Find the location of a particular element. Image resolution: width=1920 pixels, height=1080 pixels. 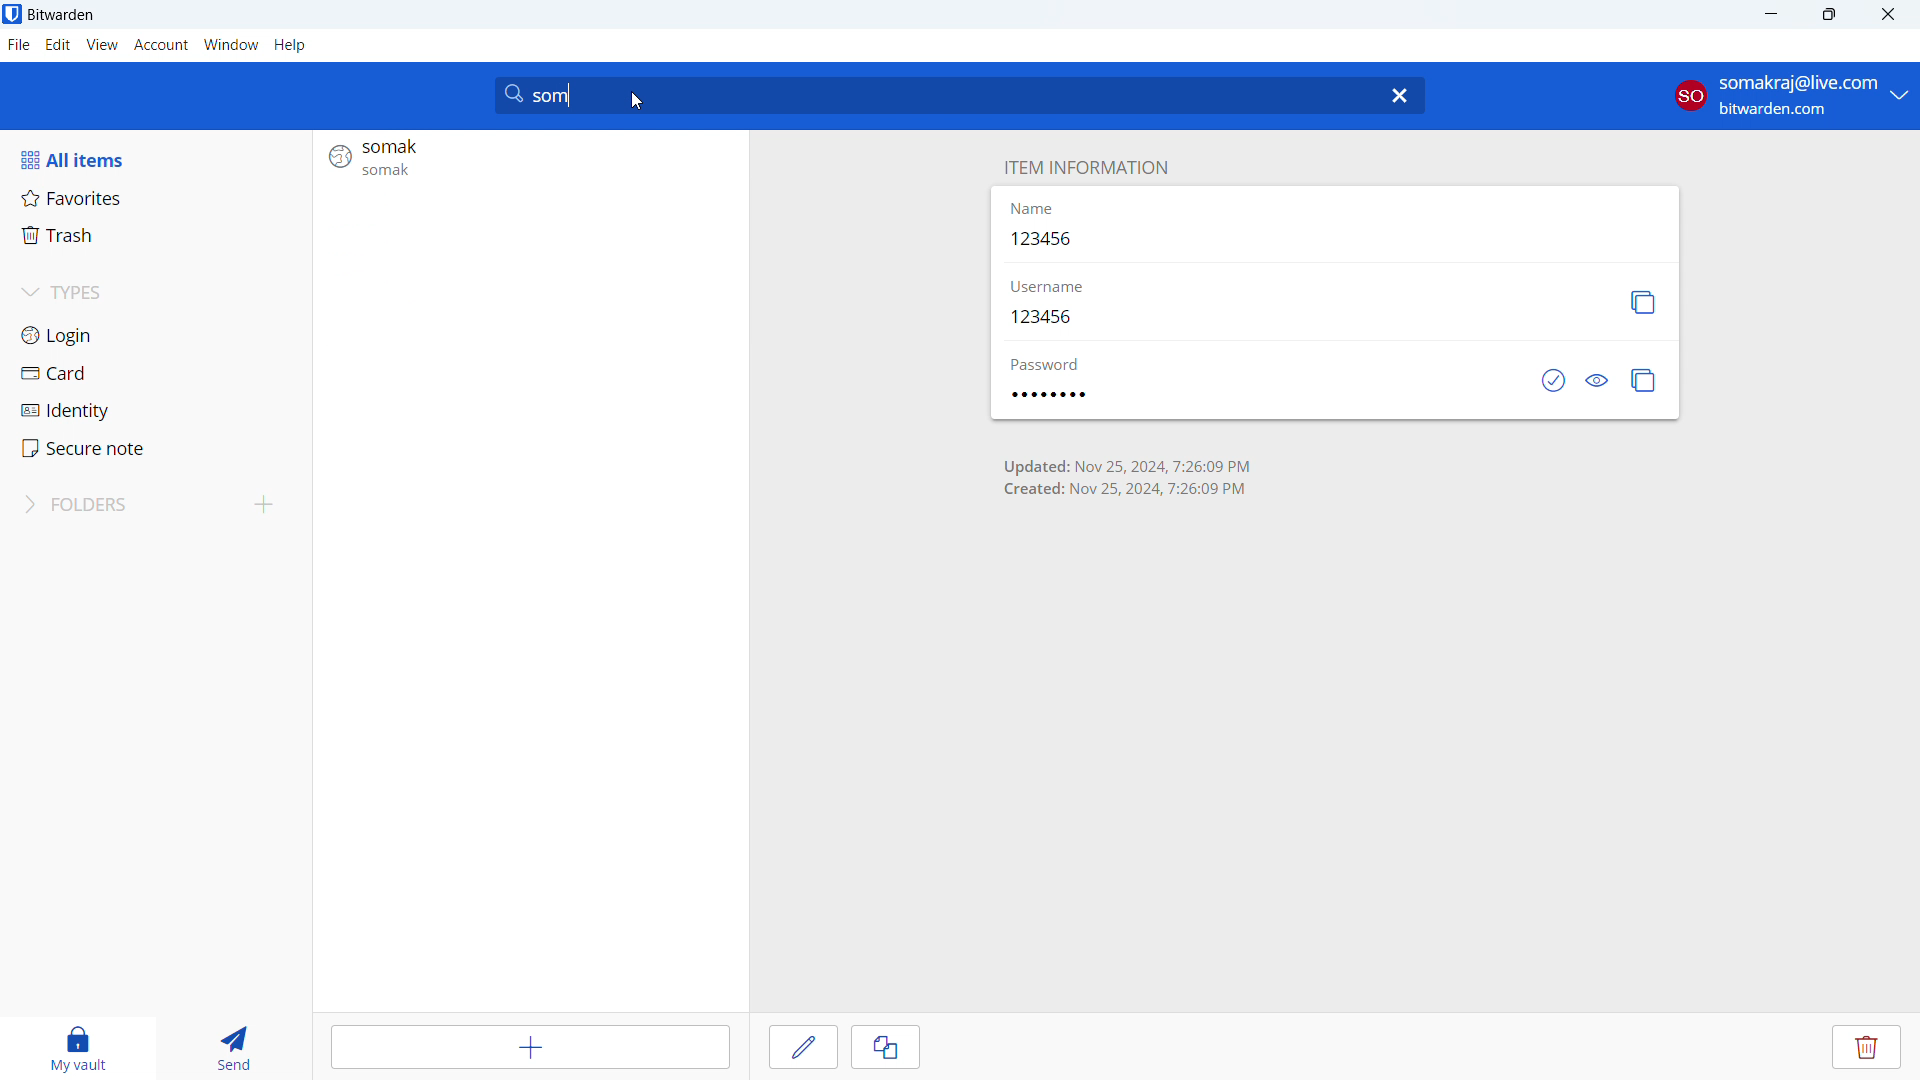

all items is located at coordinates (155, 160).